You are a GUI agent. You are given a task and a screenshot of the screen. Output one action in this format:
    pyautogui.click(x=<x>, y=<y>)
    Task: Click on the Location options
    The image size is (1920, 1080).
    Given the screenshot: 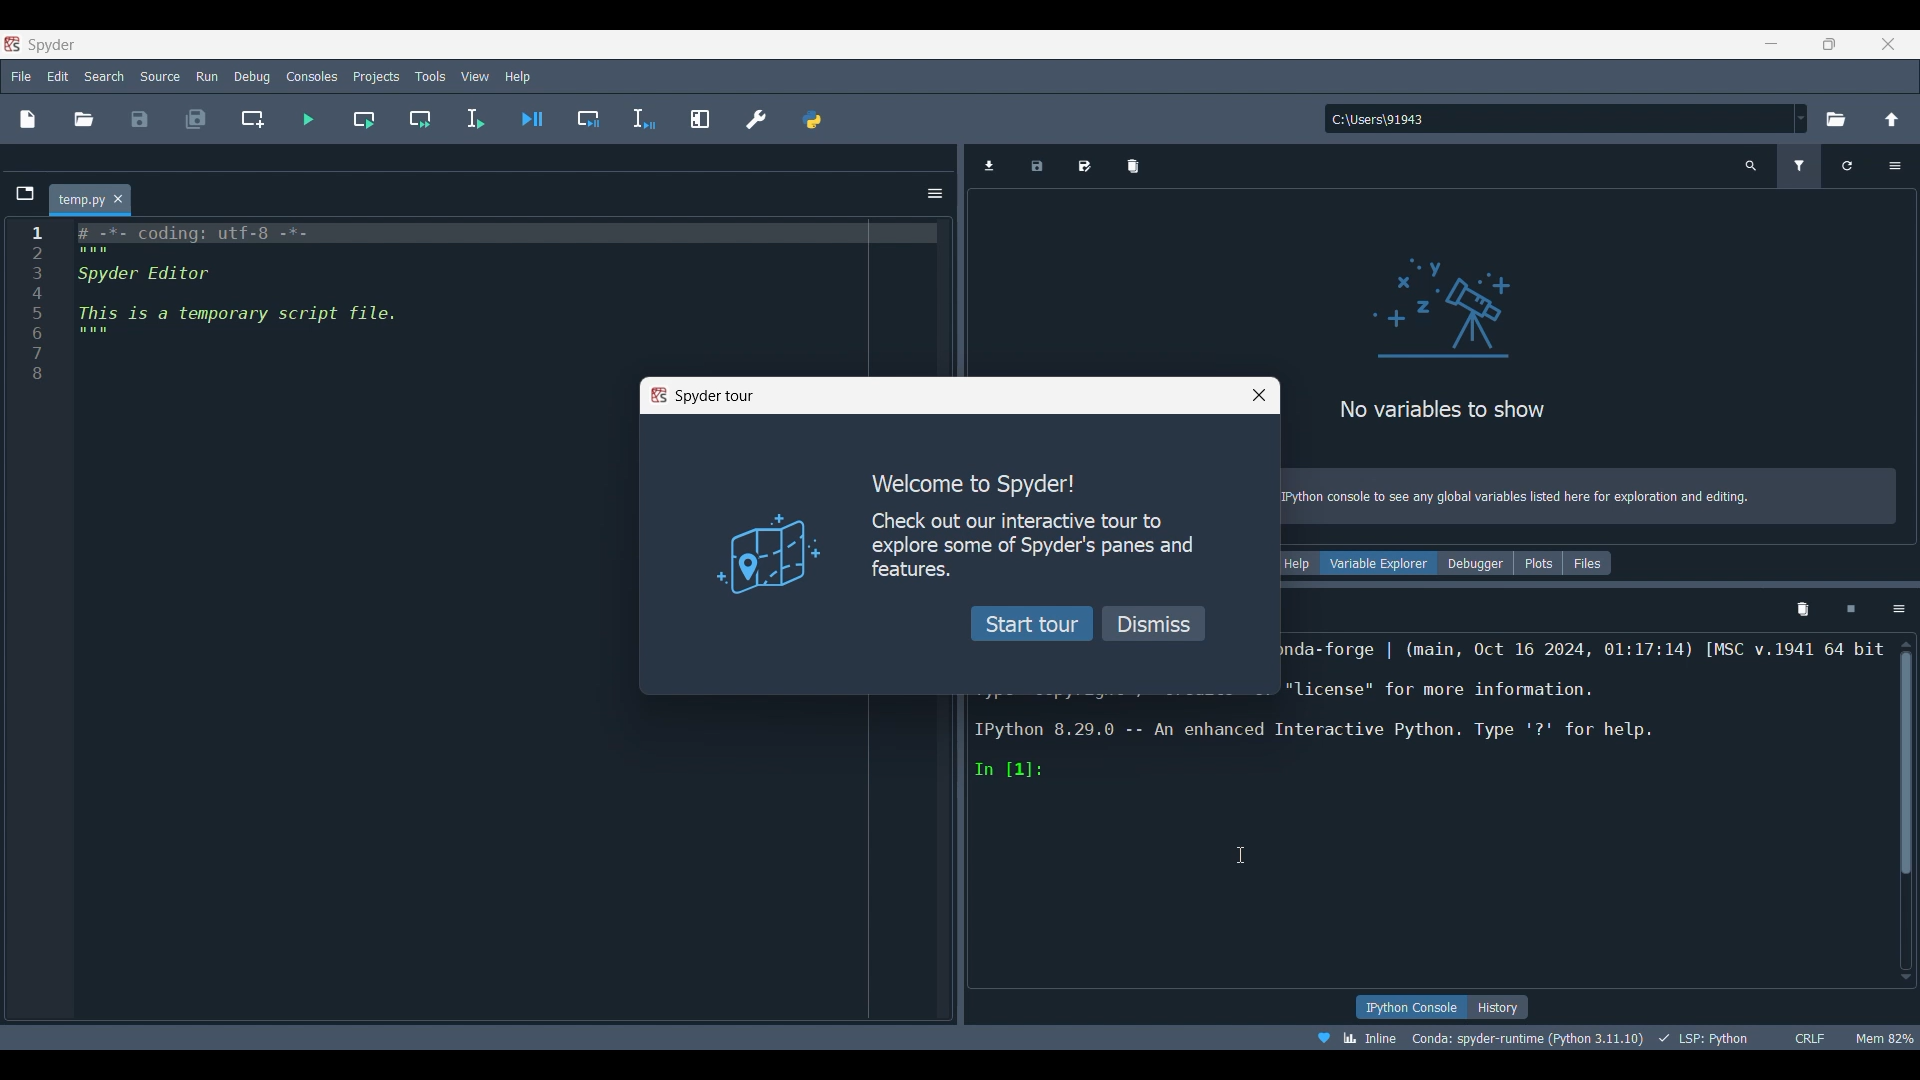 What is the action you would take?
    pyautogui.click(x=1802, y=119)
    